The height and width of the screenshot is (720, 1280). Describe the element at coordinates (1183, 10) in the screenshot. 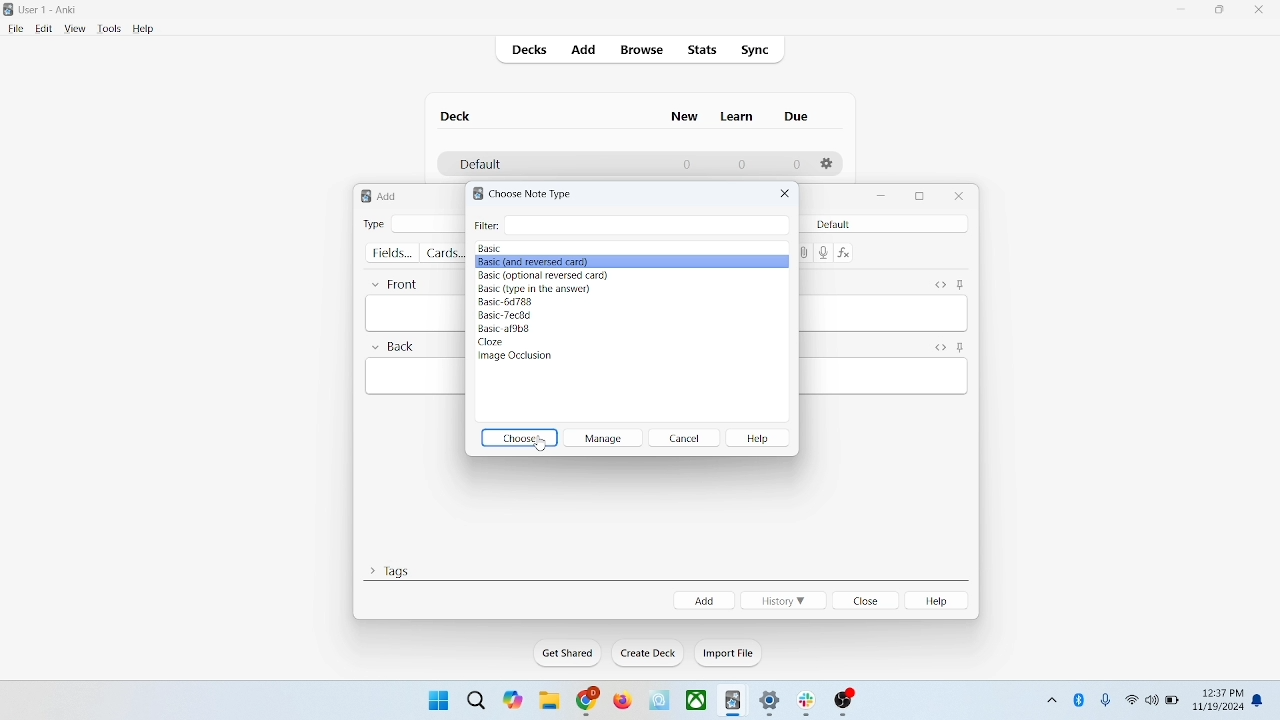

I see `minimize` at that location.